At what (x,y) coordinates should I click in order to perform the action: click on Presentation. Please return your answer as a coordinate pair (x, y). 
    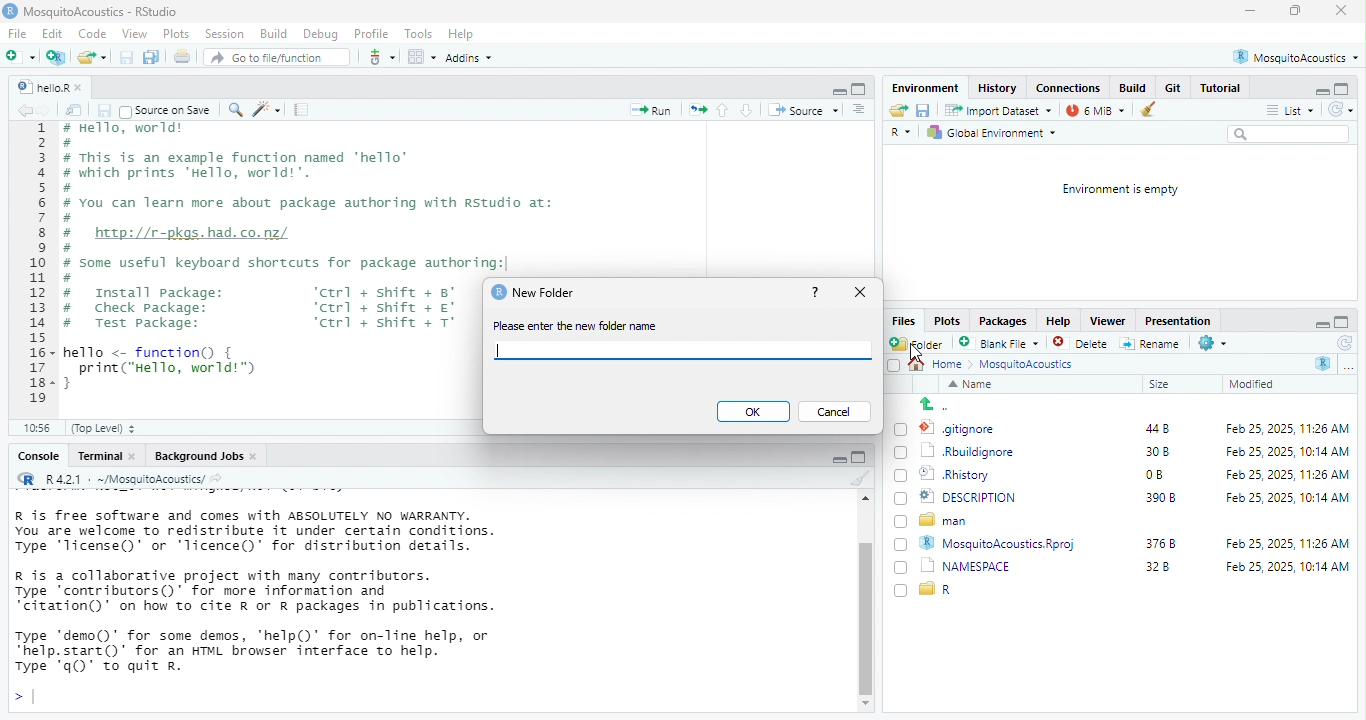
    Looking at the image, I should click on (1176, 321).